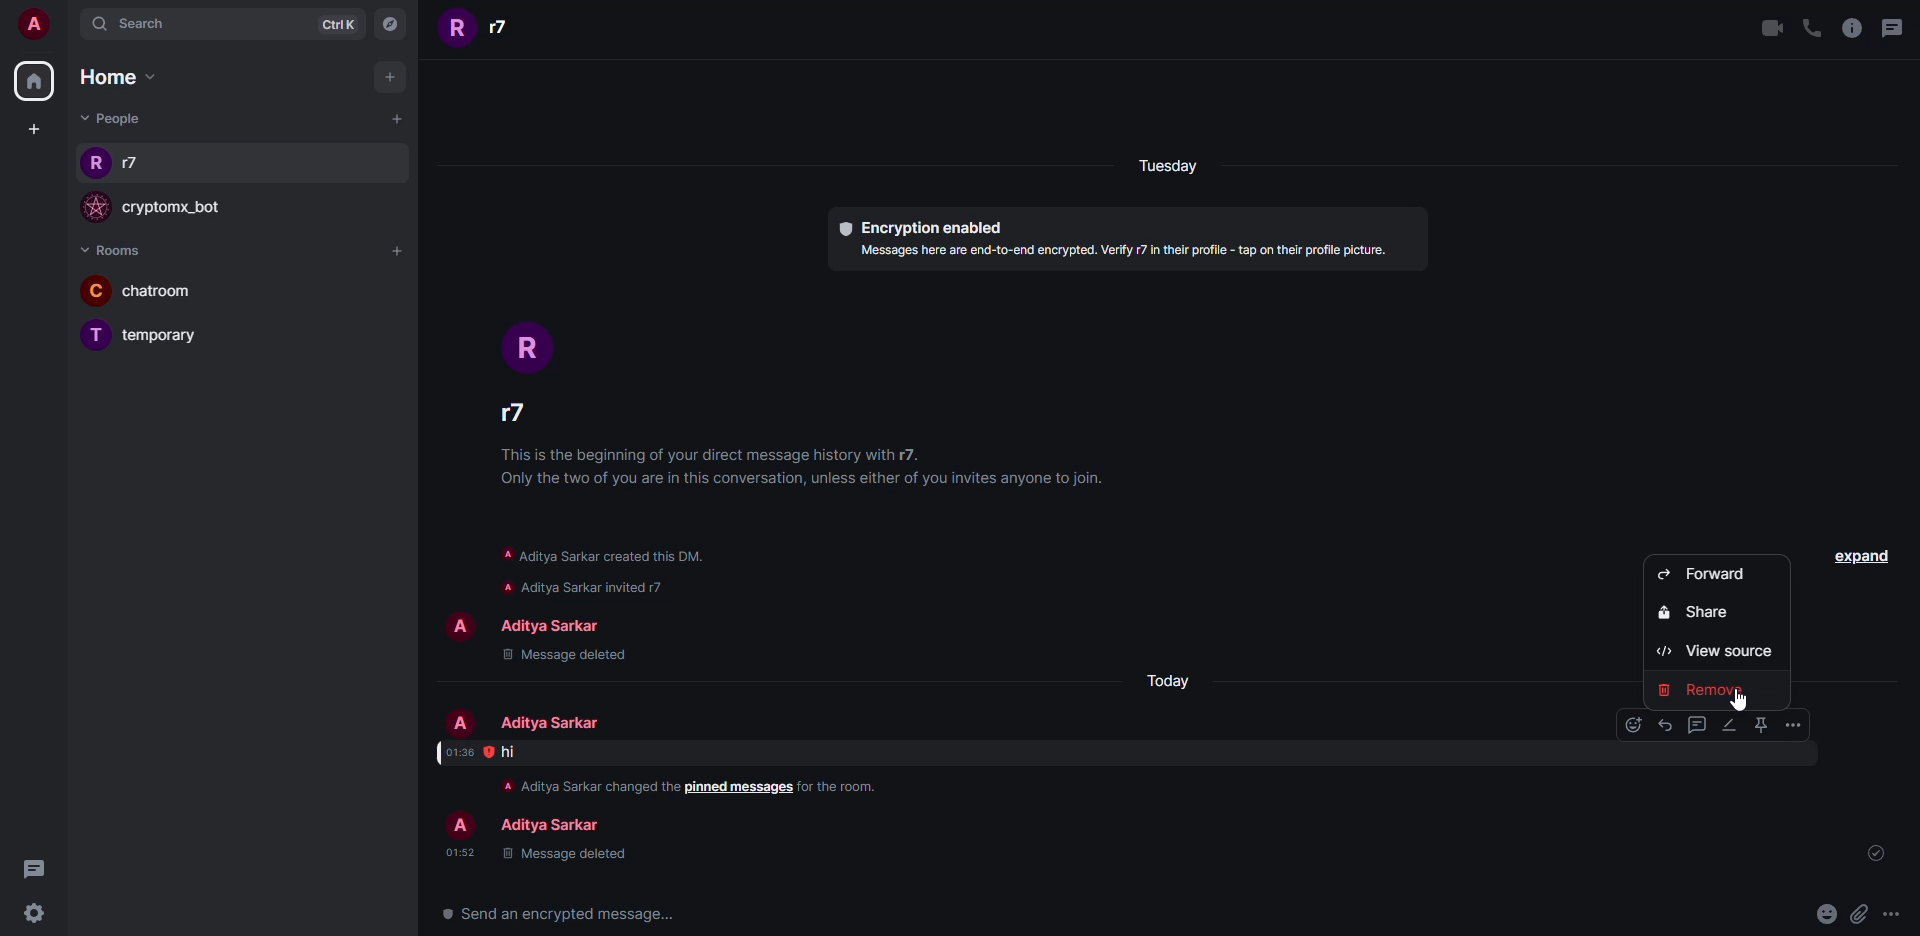 Image resolution: width=1920 pixels, height=936 pixels. I want to click on time, so click(459, 752).